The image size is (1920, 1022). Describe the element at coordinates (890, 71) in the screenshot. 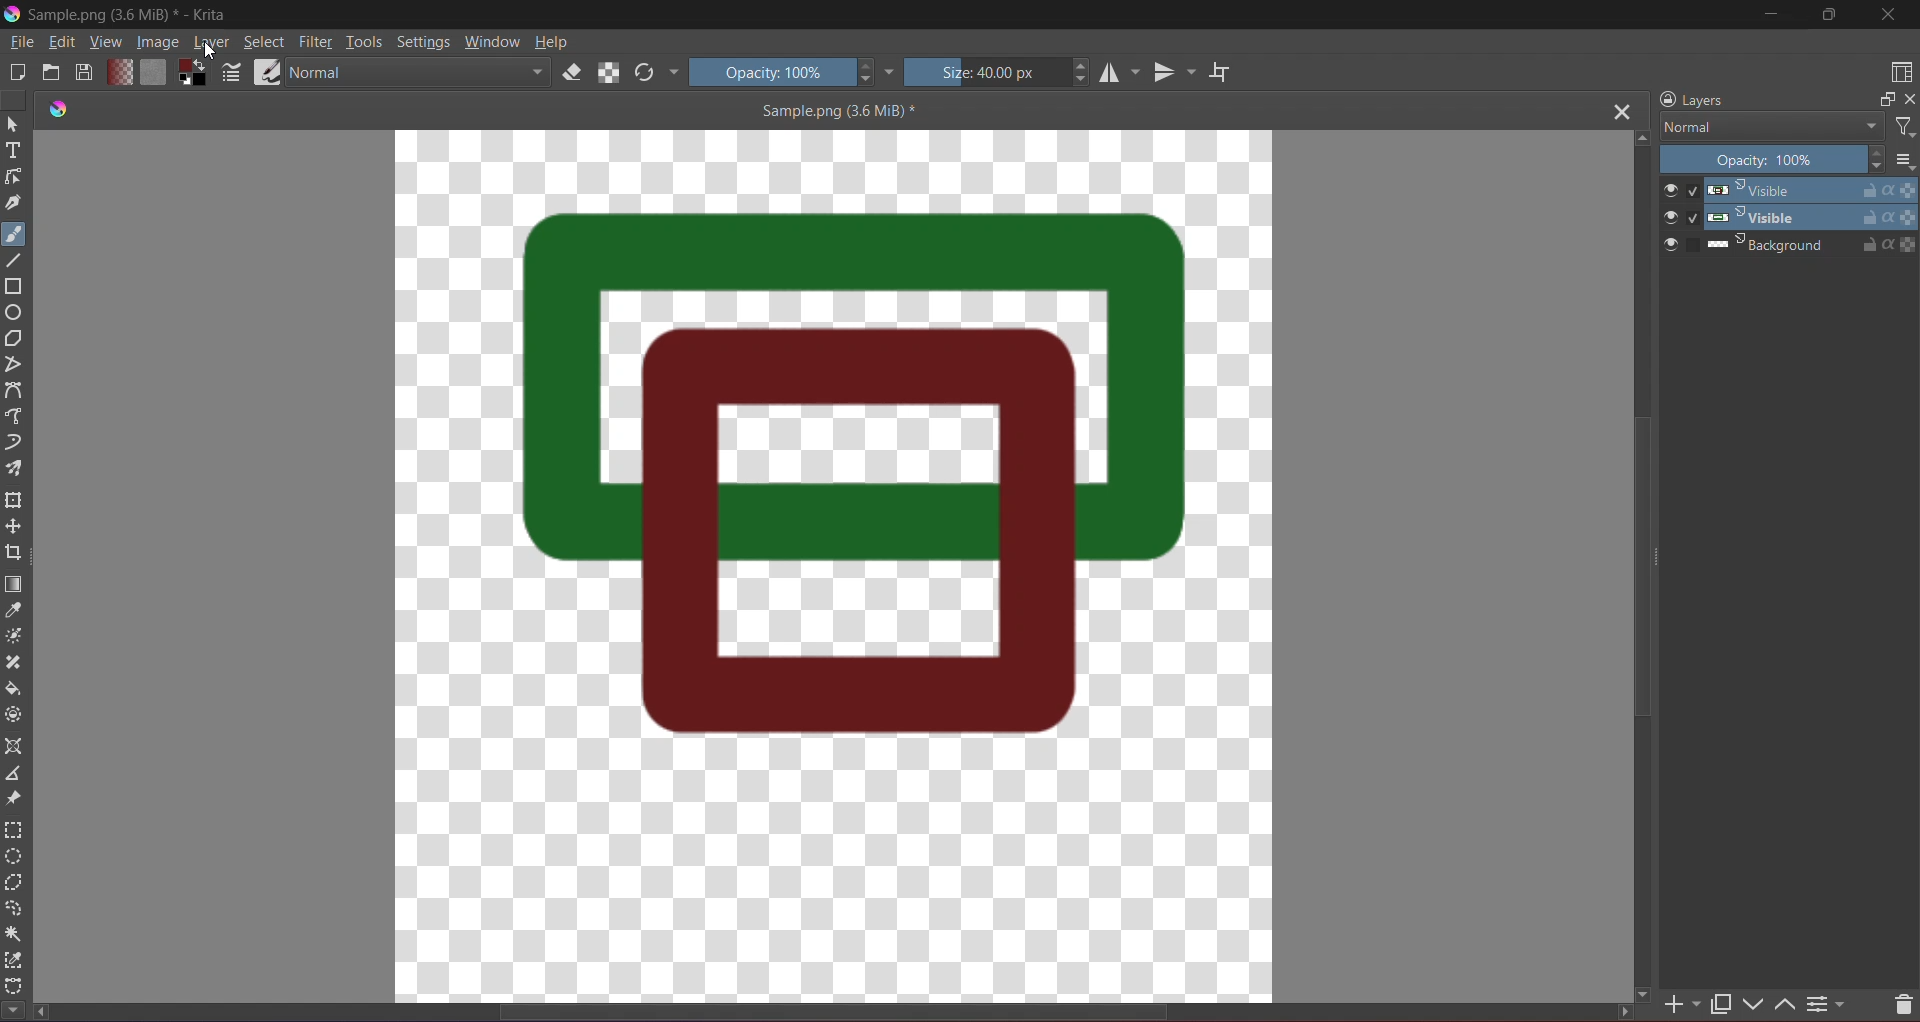

I see `Dropdown` at that location.